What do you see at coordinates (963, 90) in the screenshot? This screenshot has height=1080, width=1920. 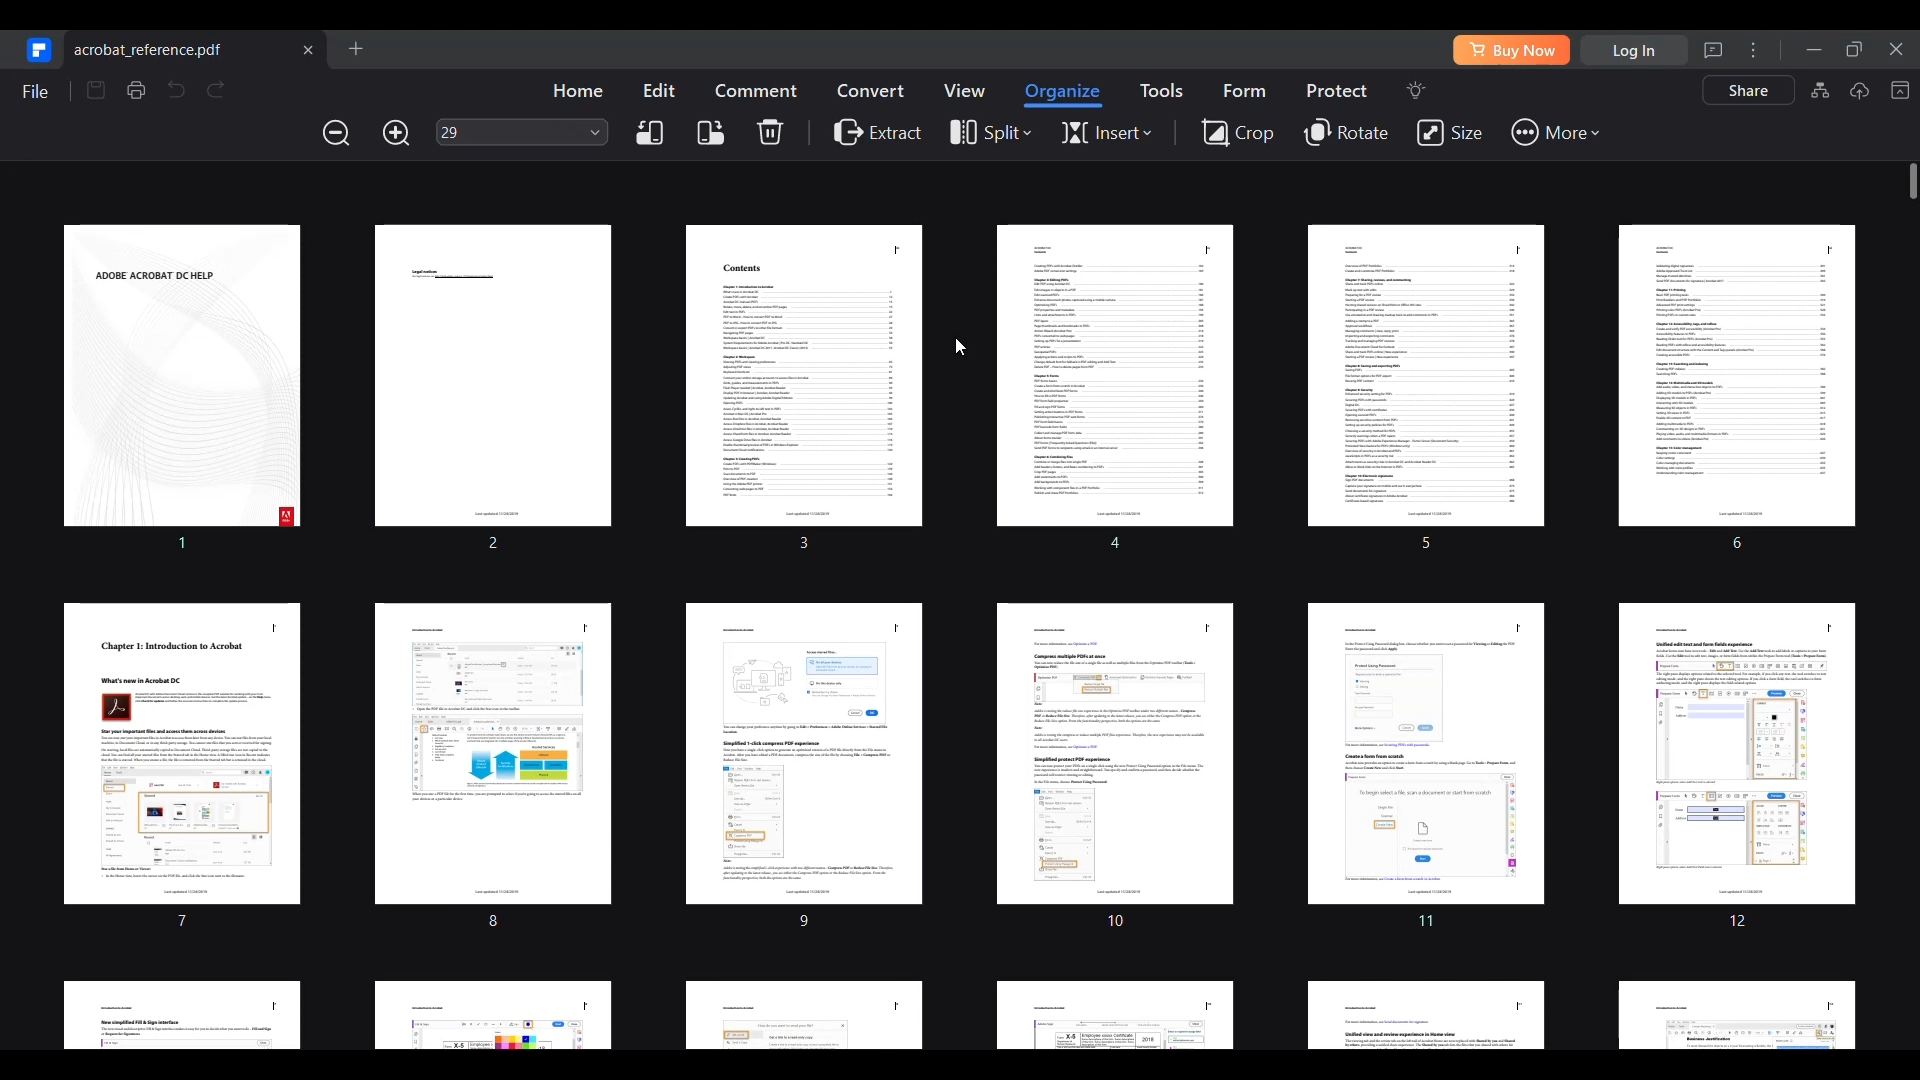 I see `View` at bounding box center [963, 90].